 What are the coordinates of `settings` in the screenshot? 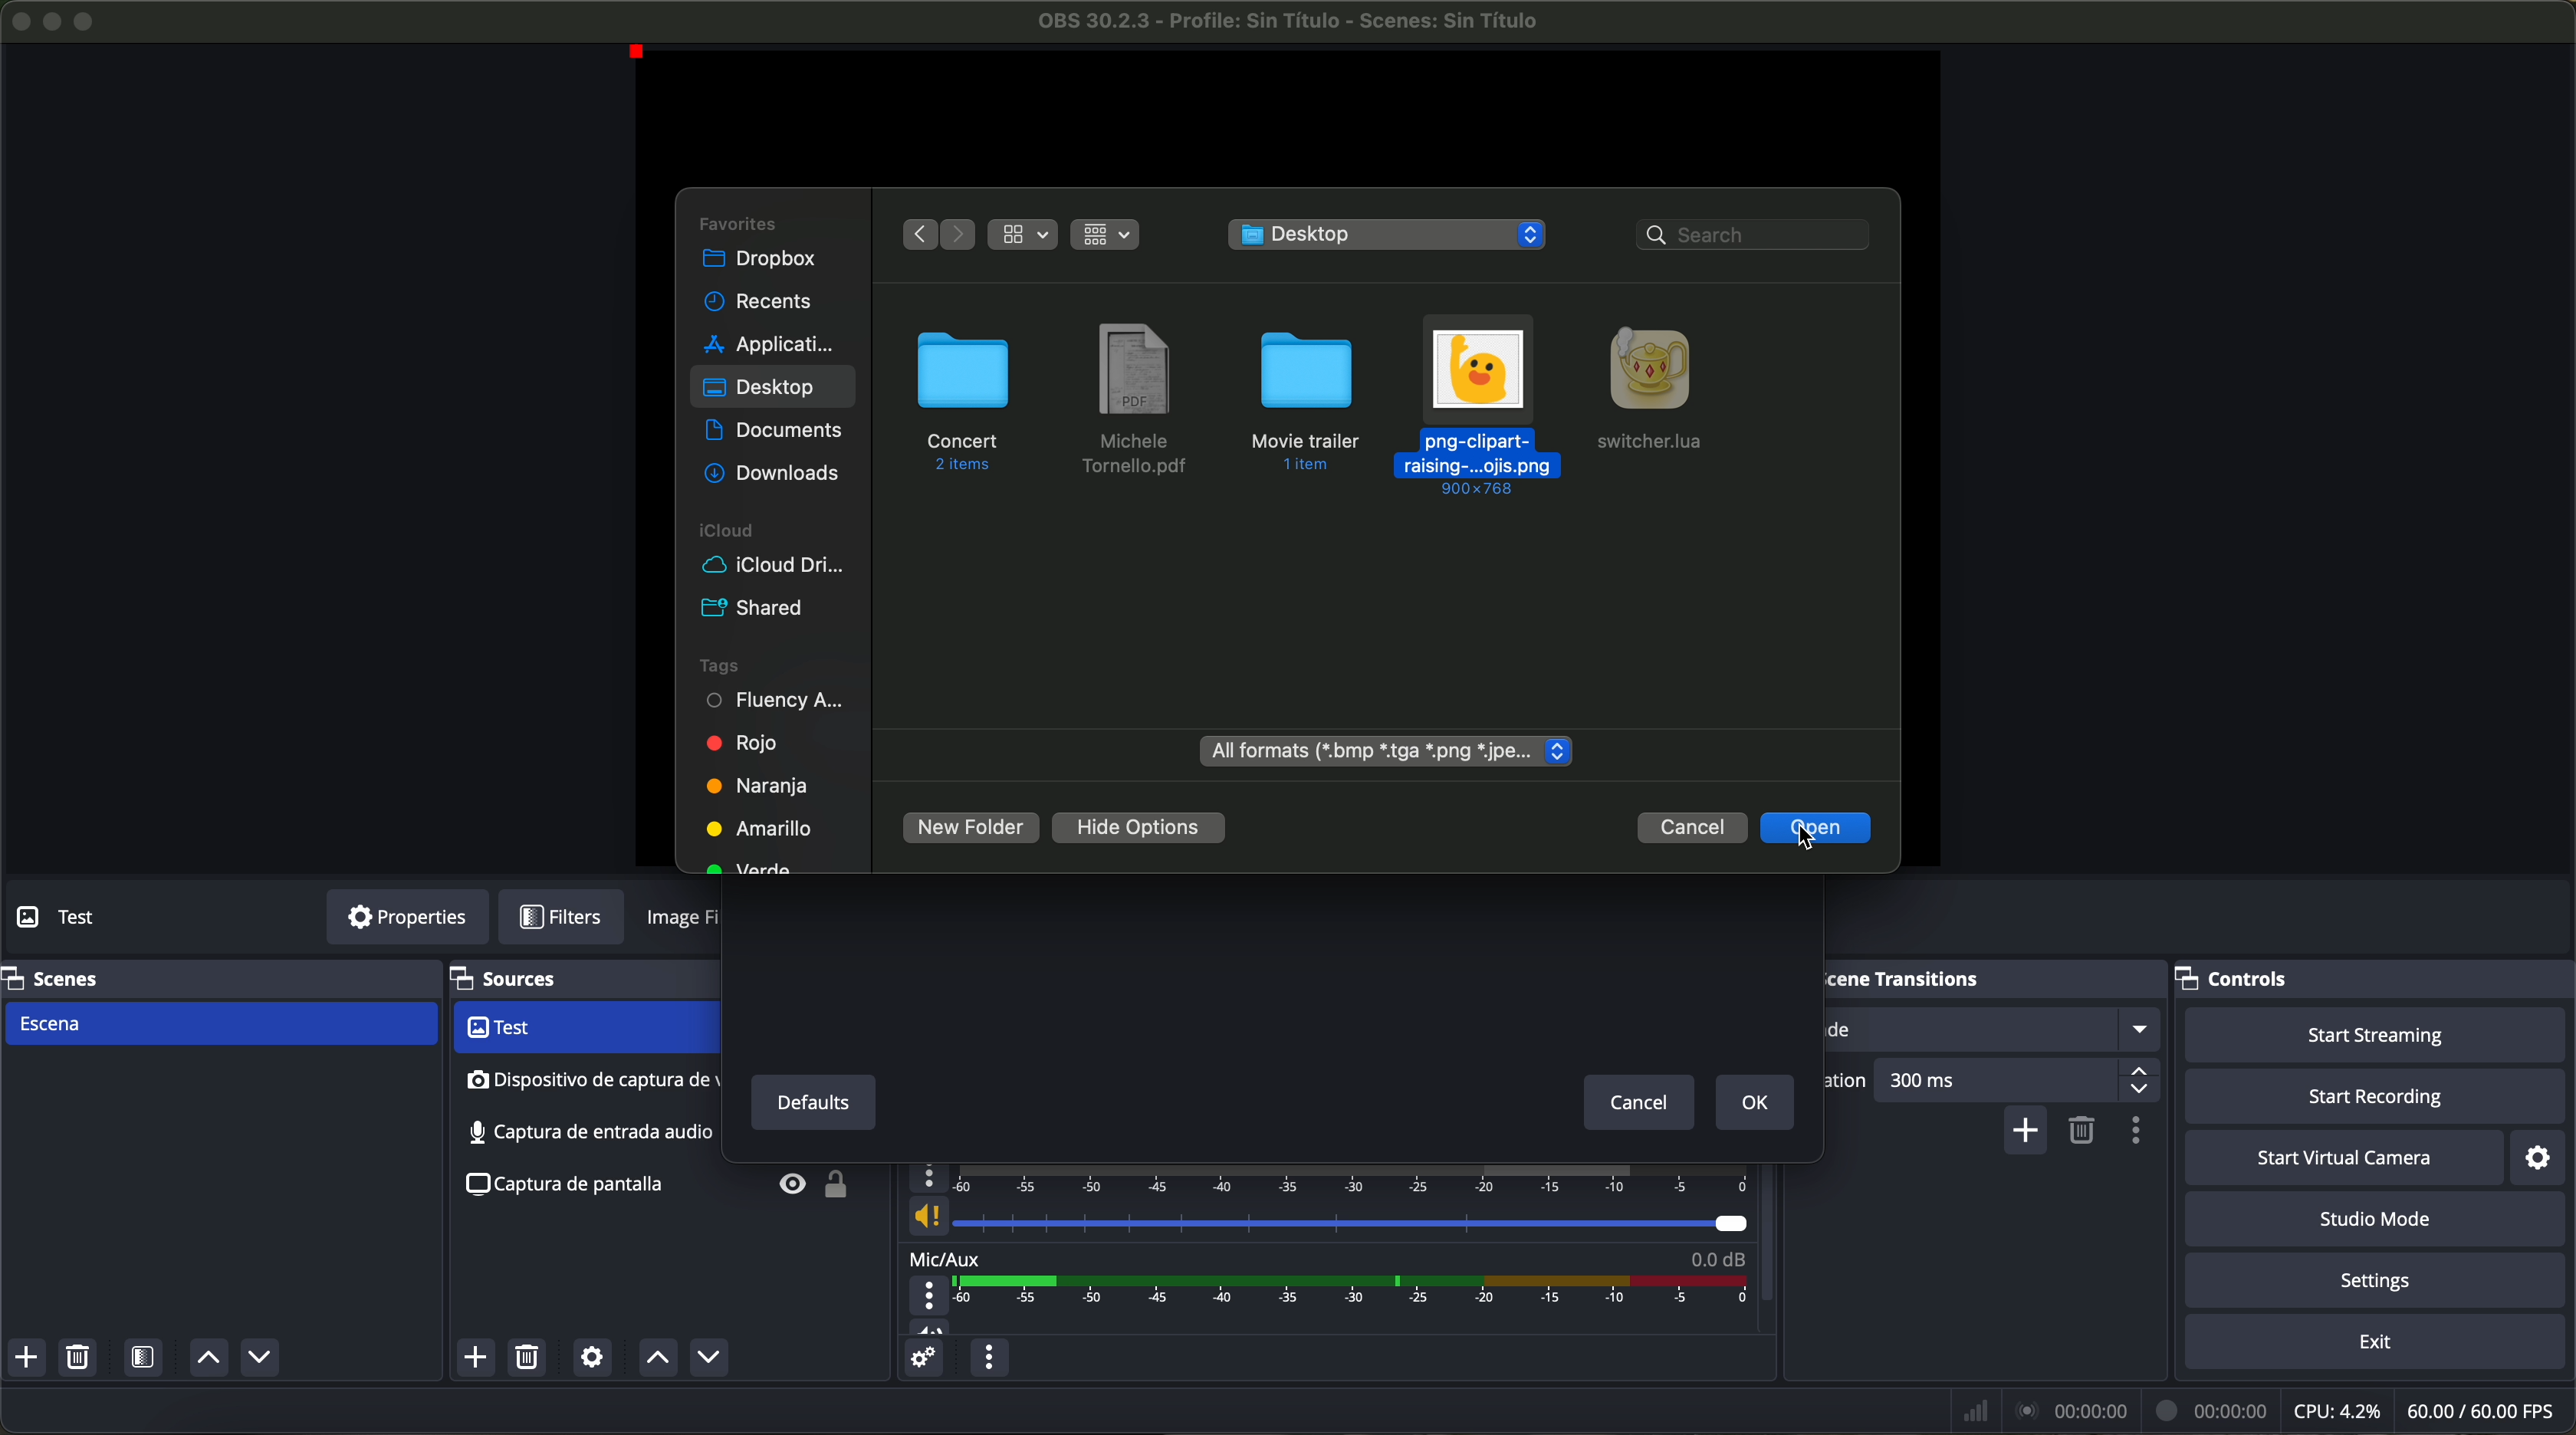 It's located at (2547, 1156).